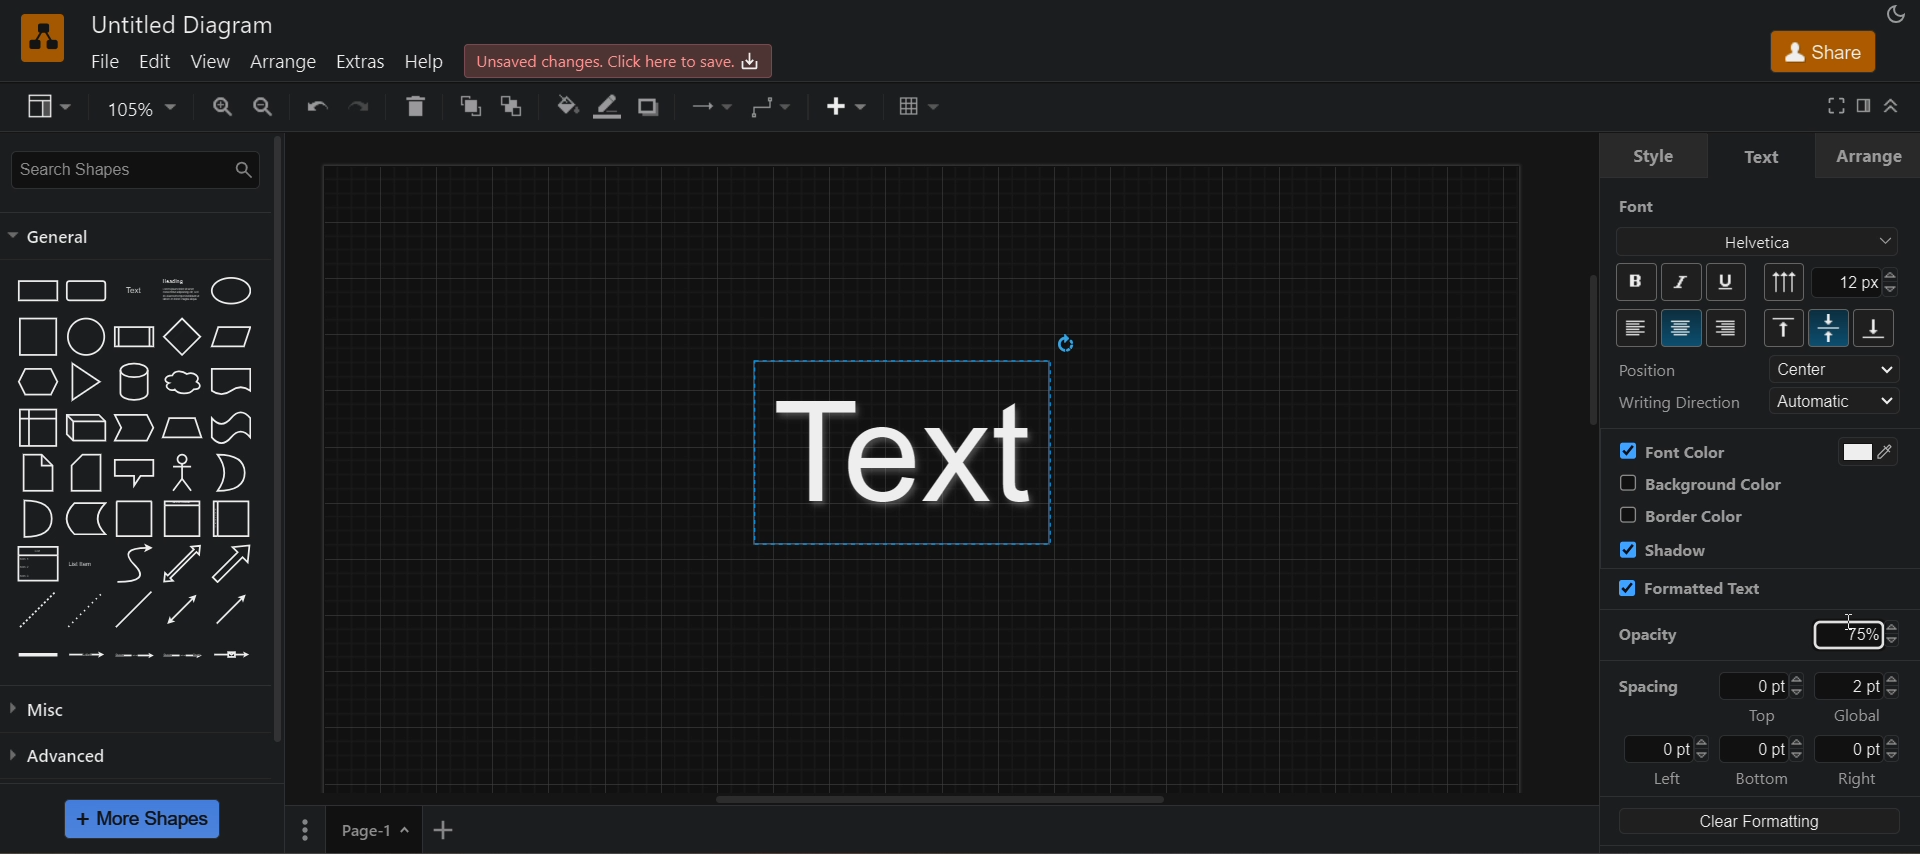  What do you see at coordinates (87, 337) in the screenshot?
I see `circle` at bounding box center [87, 337].